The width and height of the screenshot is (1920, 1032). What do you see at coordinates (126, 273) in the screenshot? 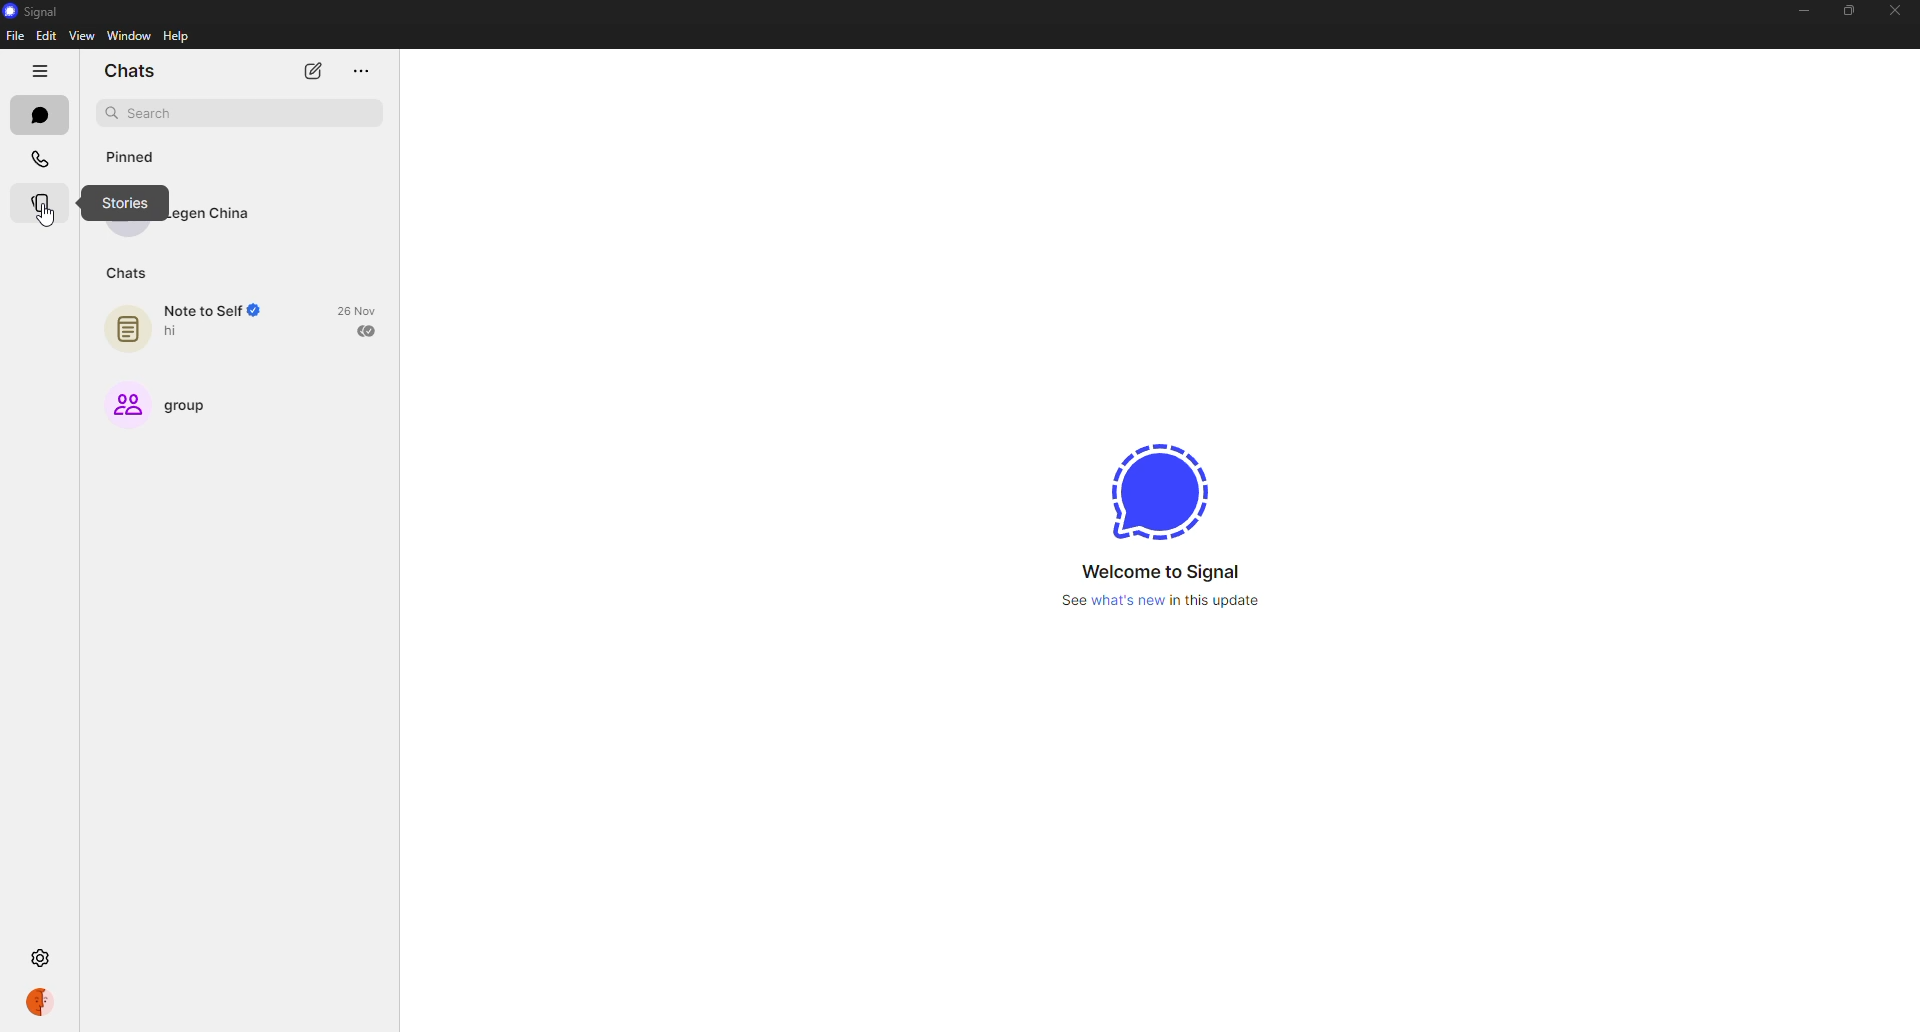
I see `chats` at bounding box center [126, 273].